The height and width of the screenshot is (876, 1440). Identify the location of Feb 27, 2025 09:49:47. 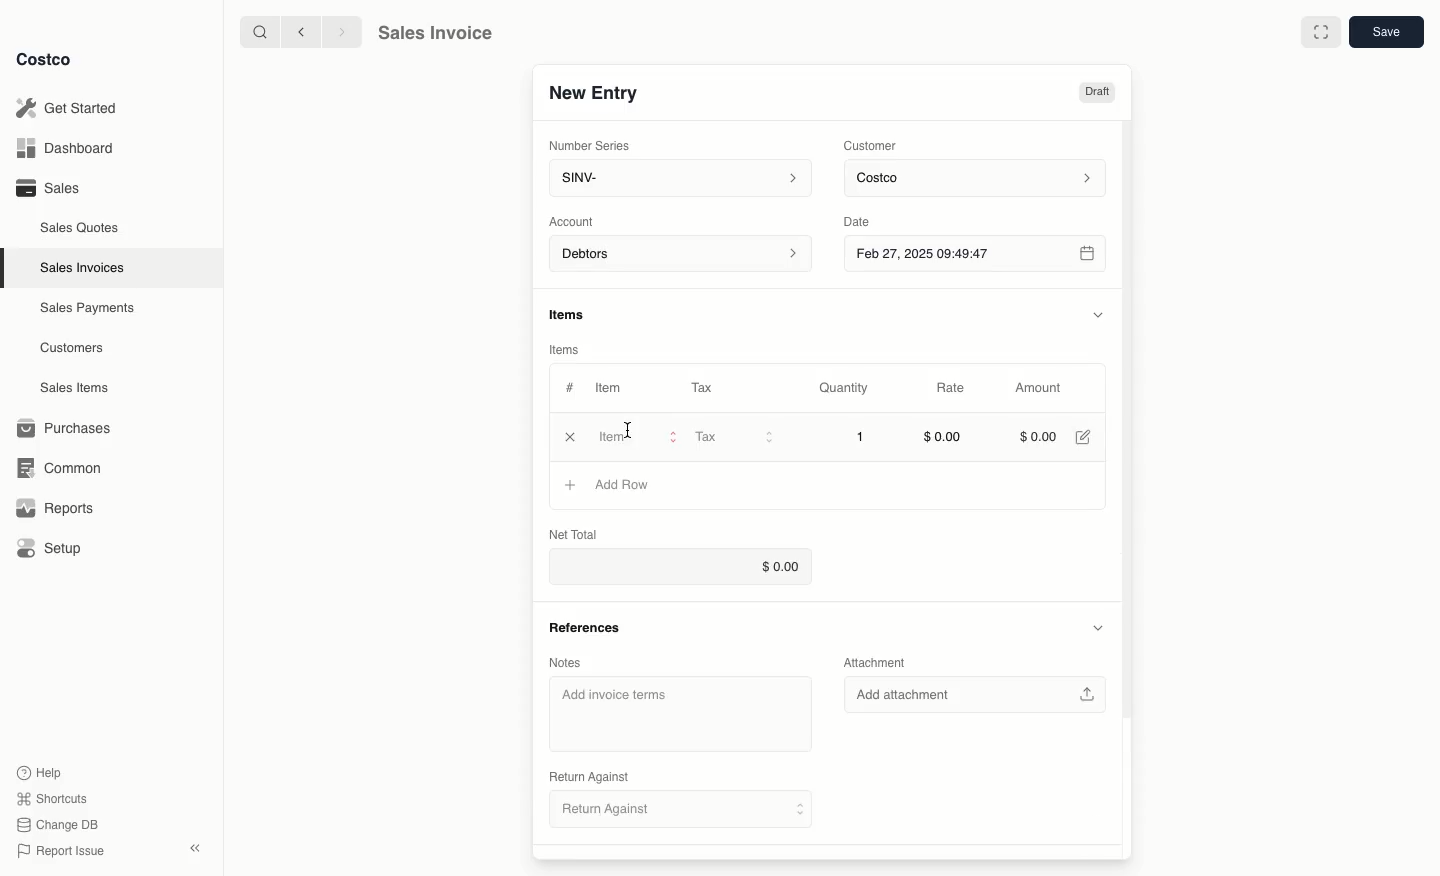
(974, 253).